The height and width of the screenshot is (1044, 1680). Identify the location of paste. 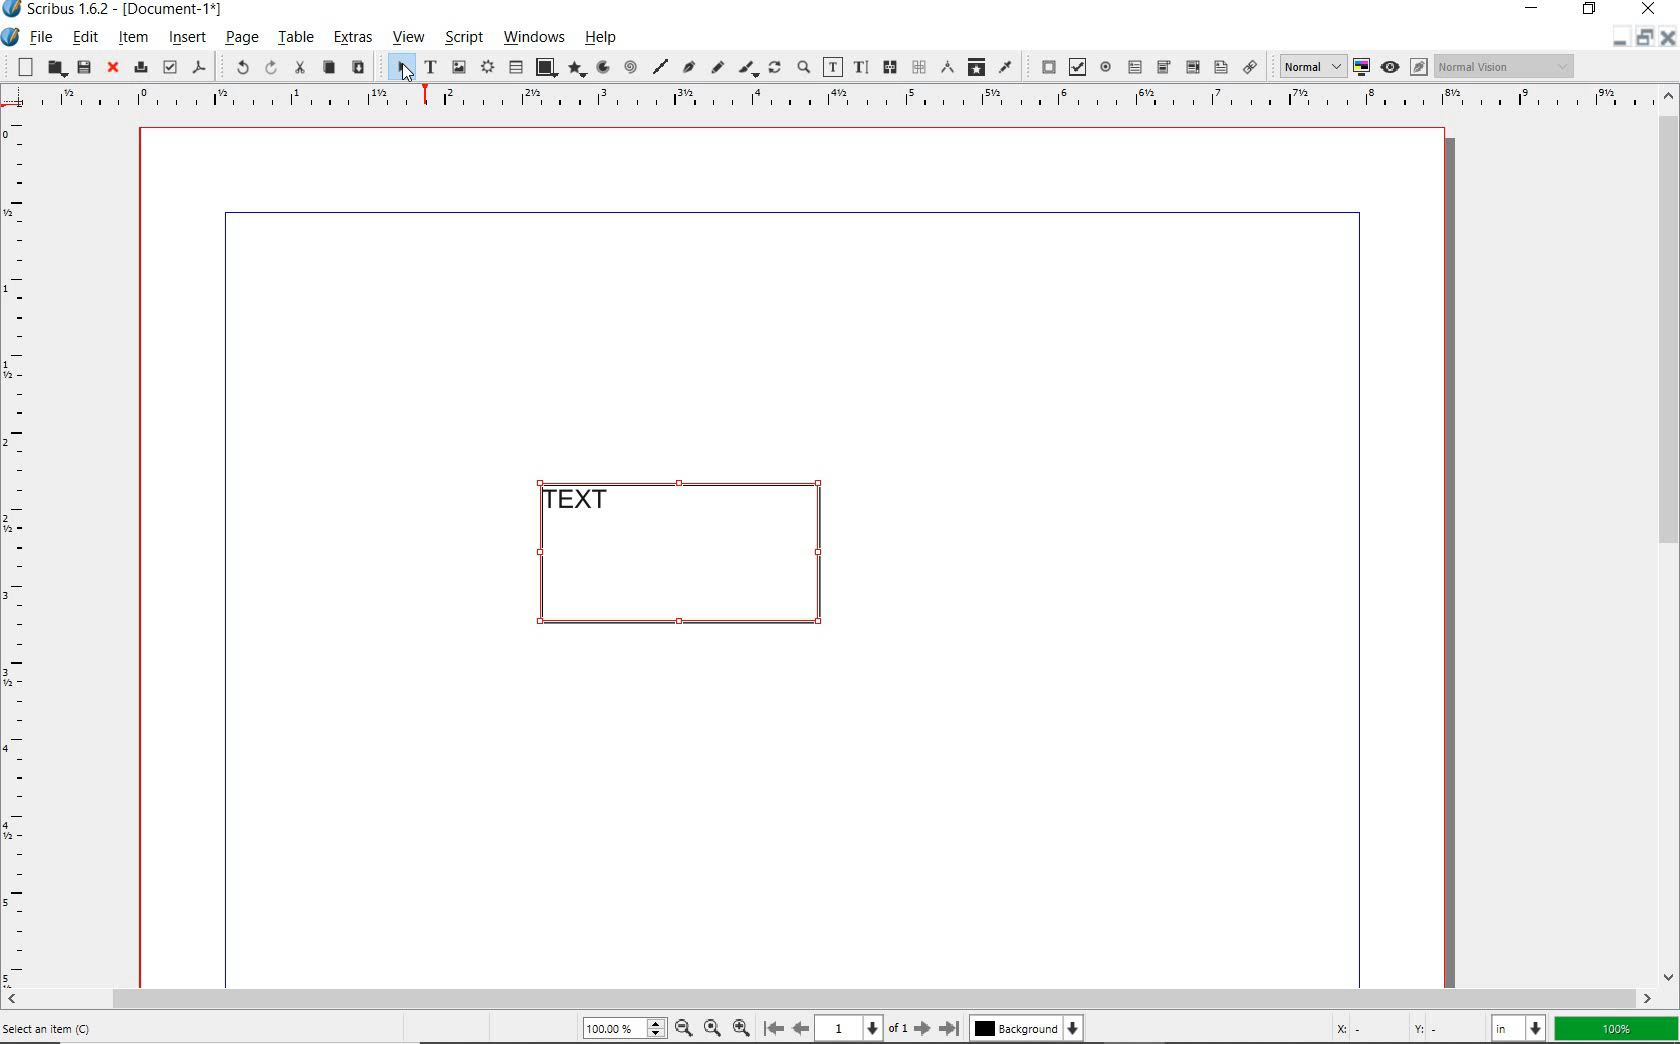
(360, 69).